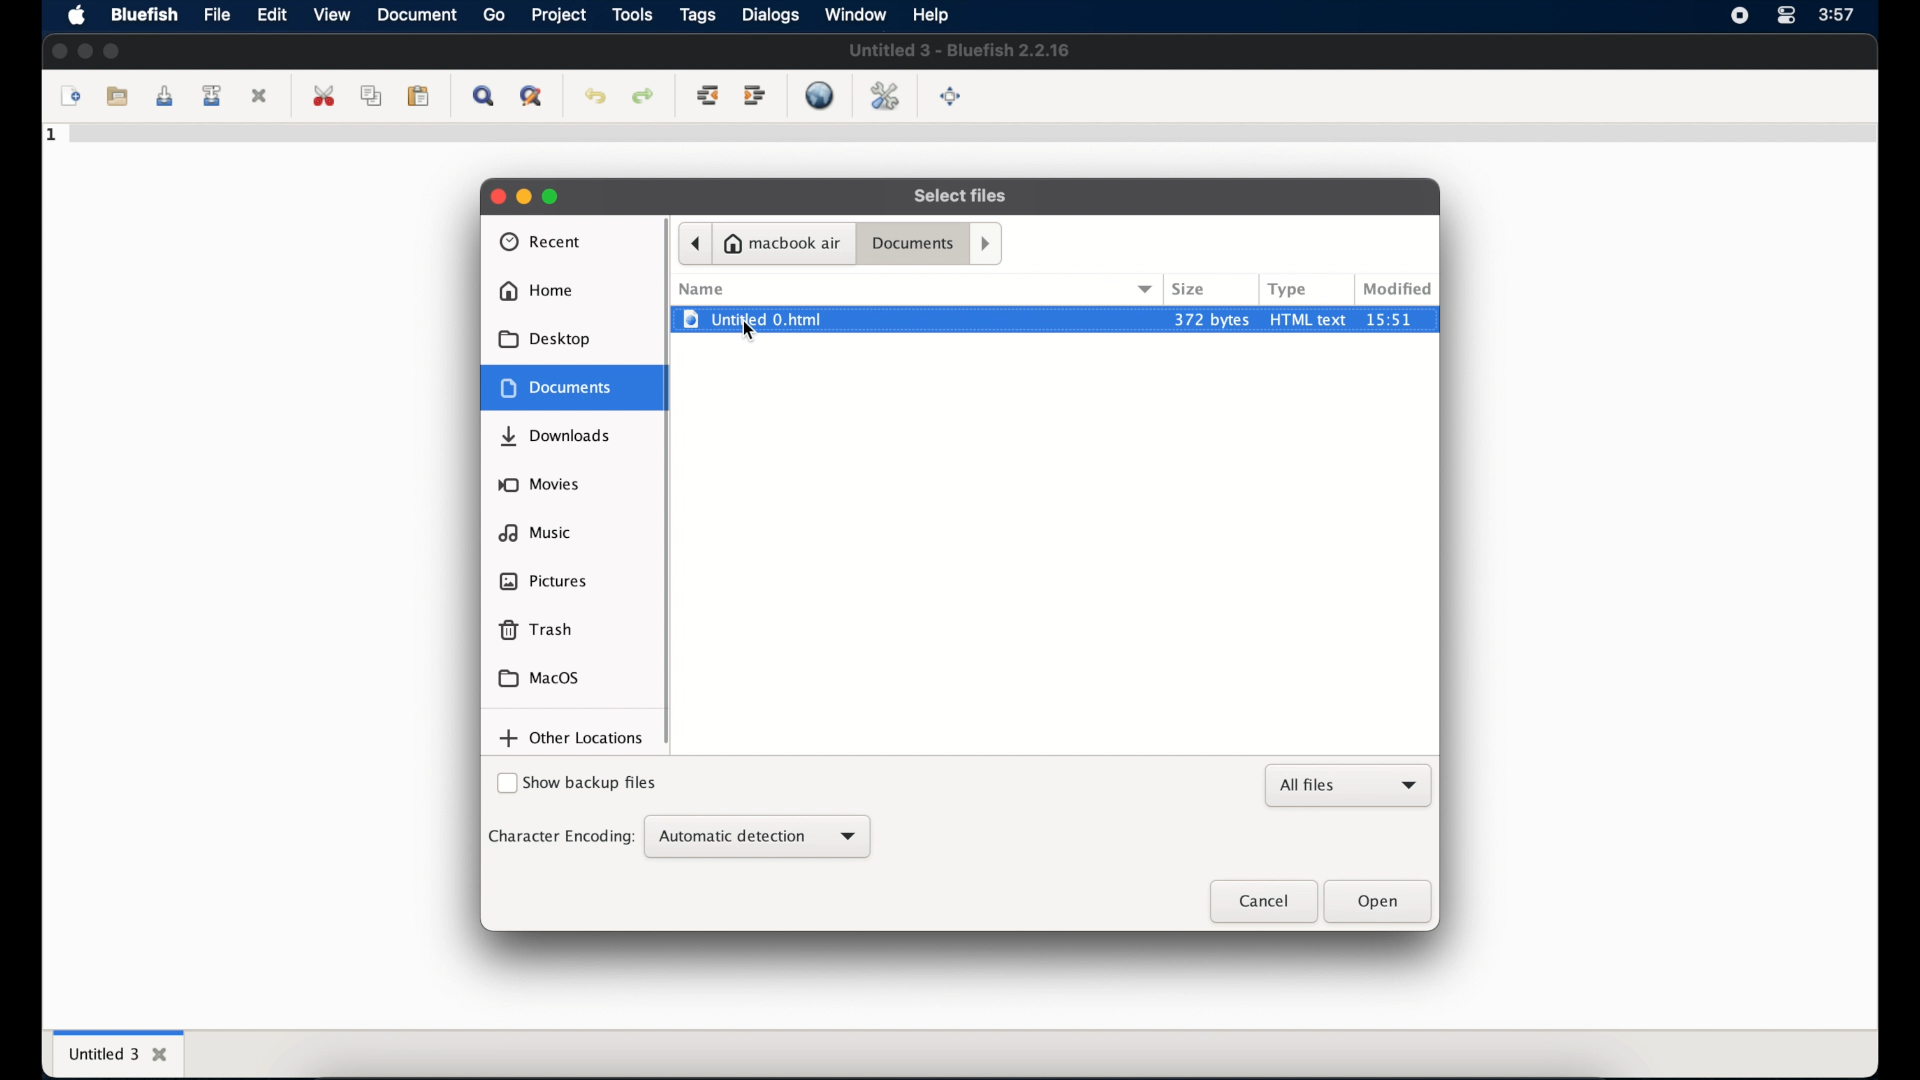  Describe the element at coordinates (1840, 13) in the screenshot. I see `3:57` at that location.